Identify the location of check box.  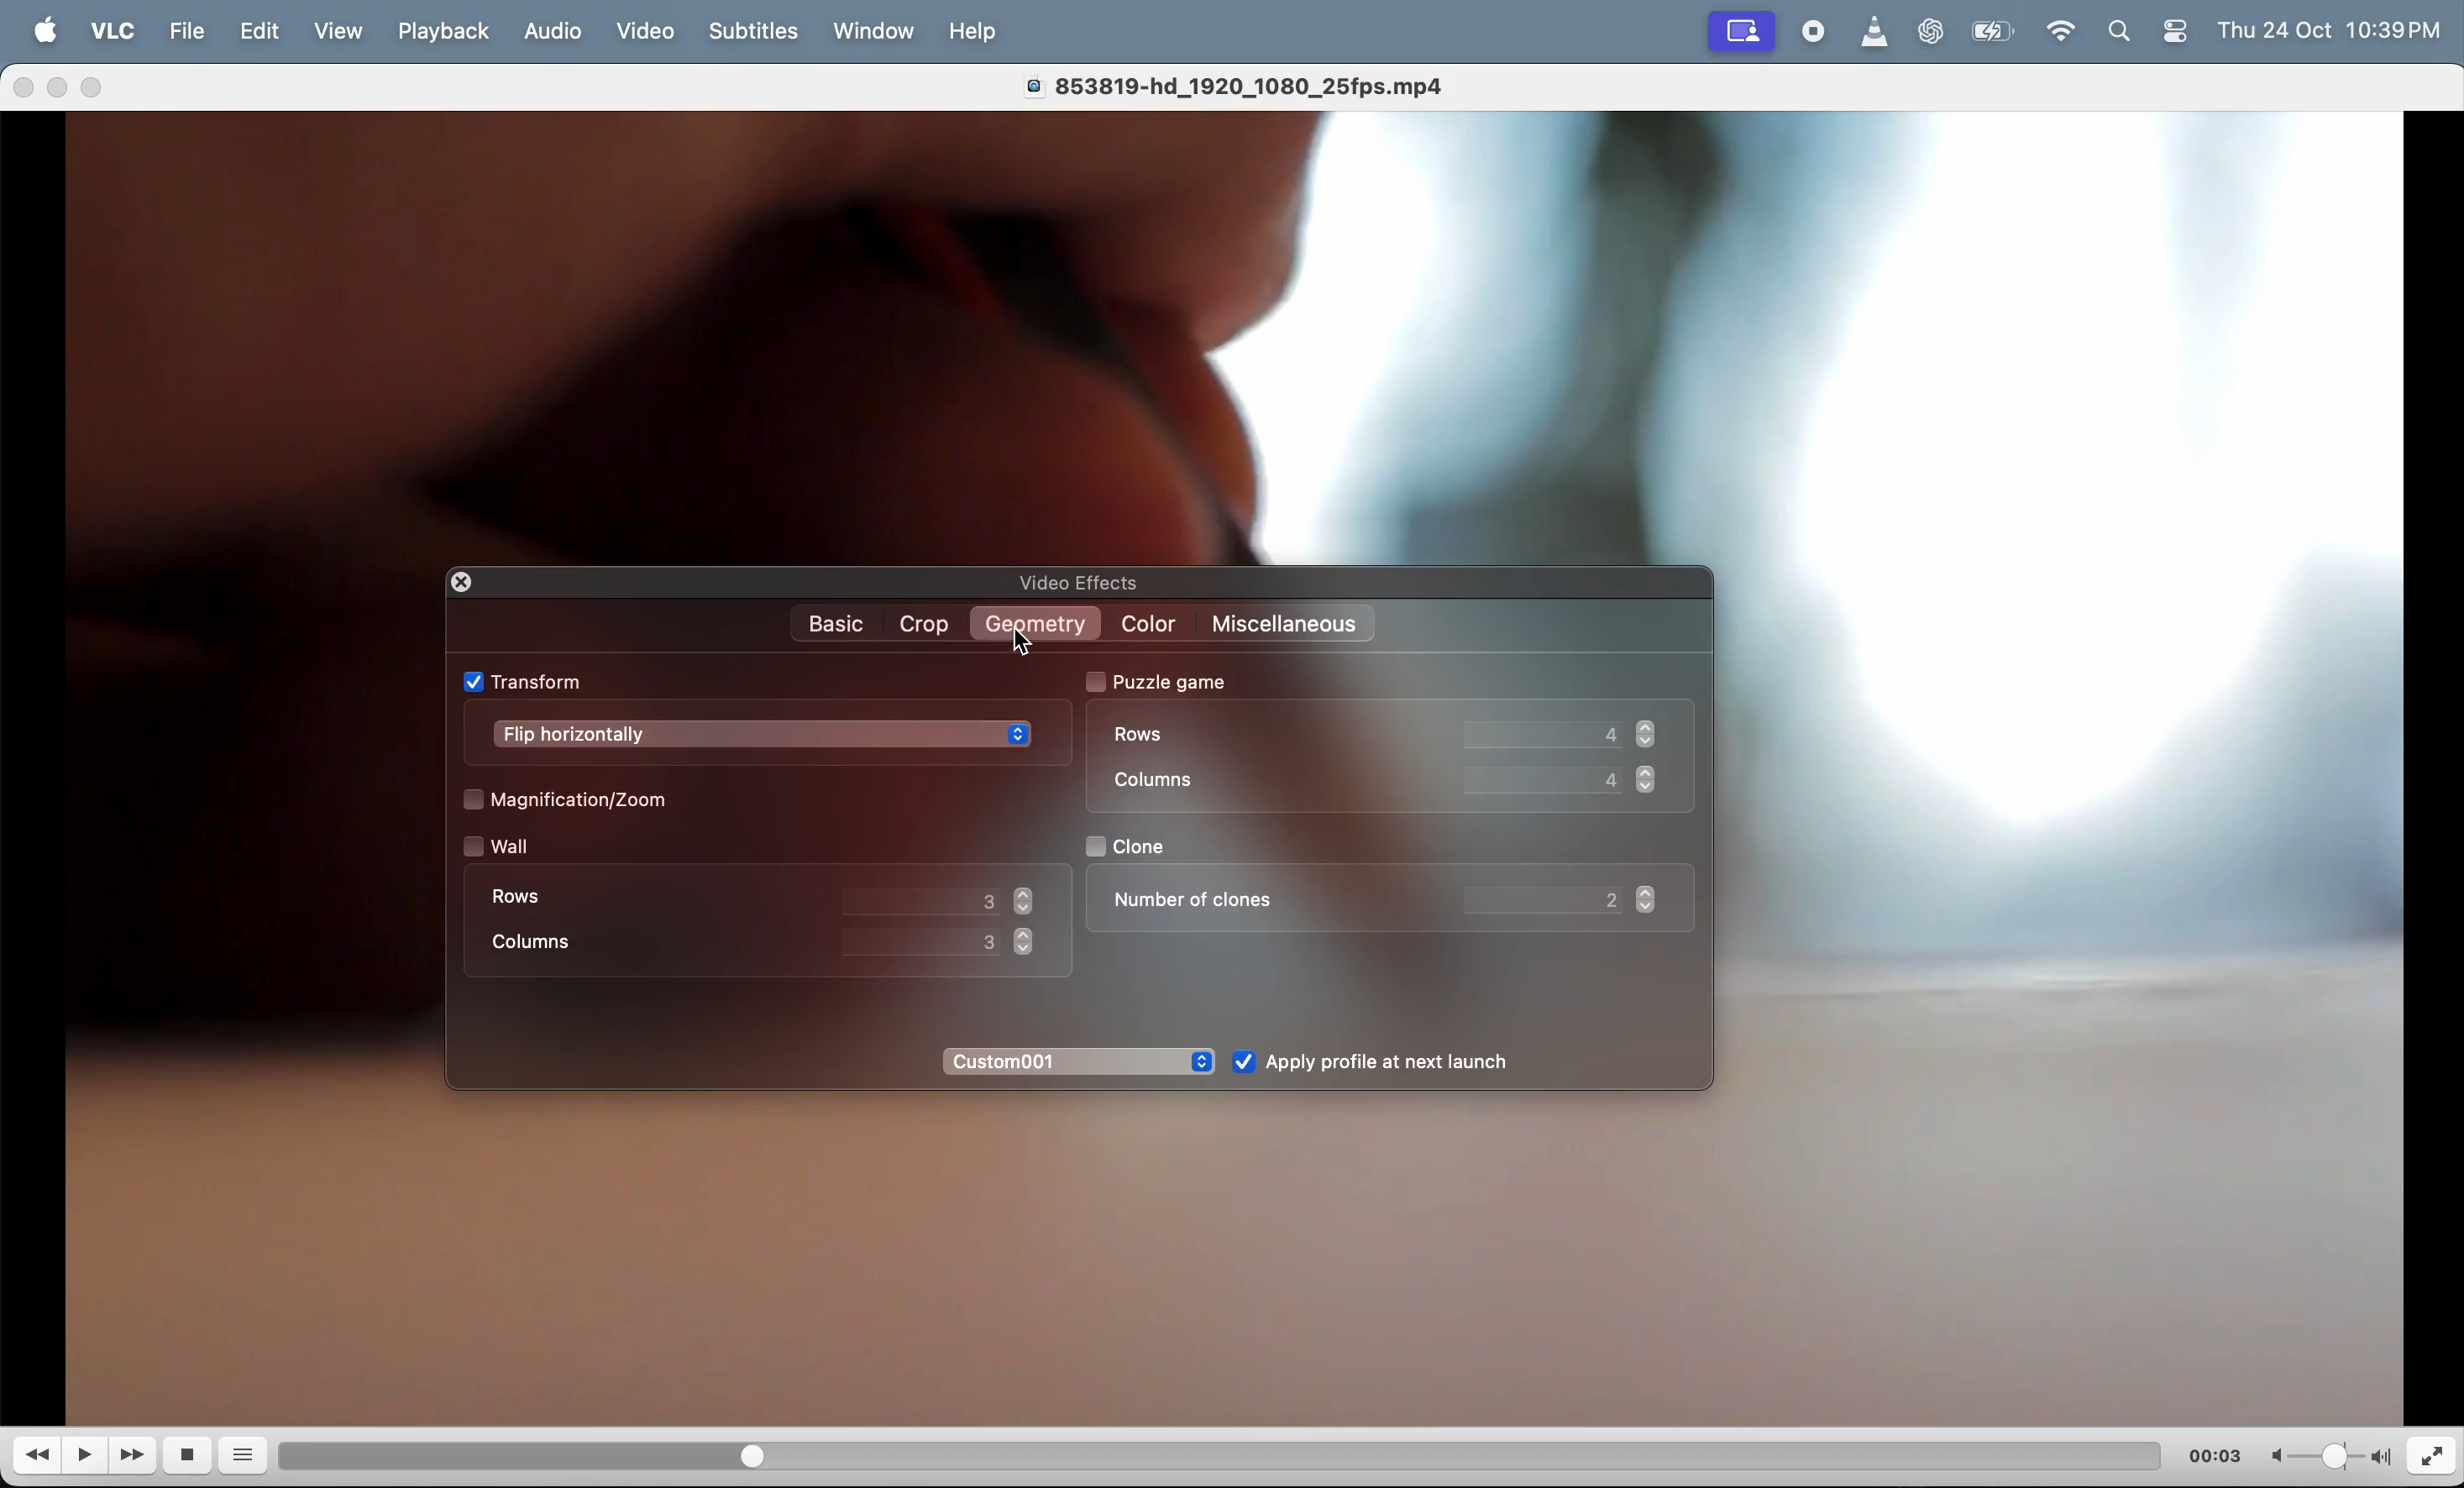
(1096, 679).